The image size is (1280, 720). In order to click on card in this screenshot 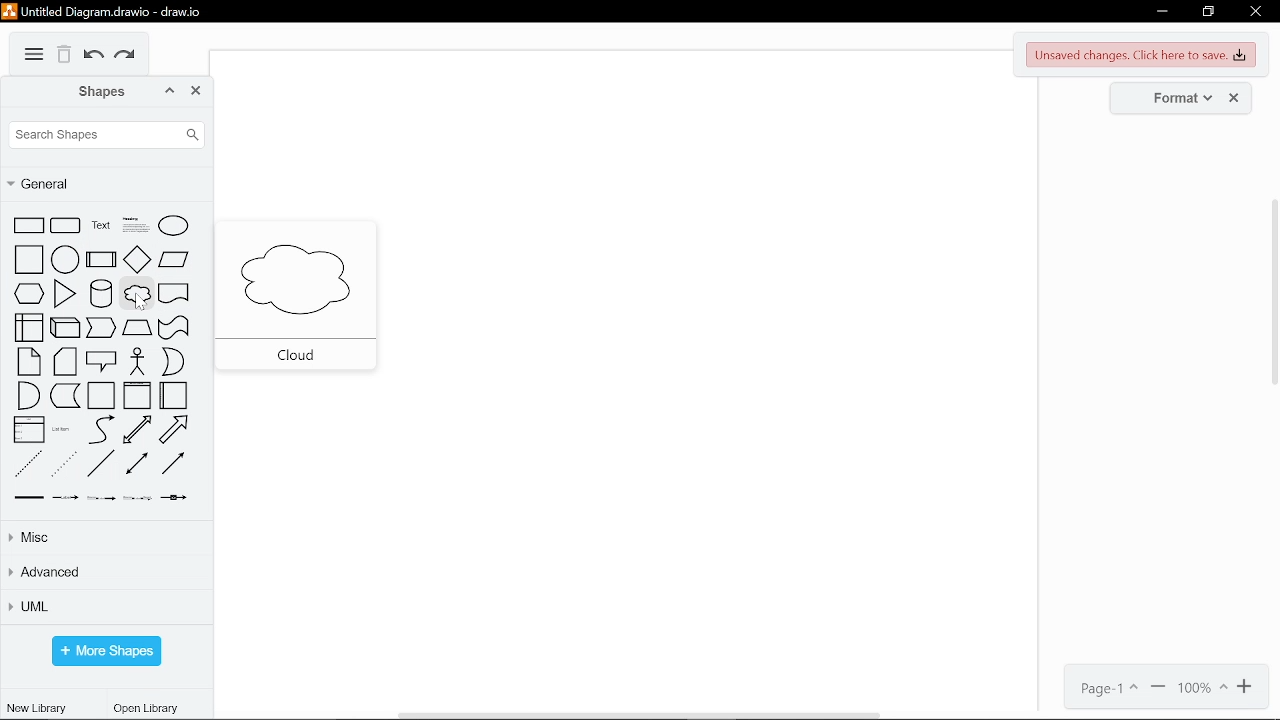, I will do `click(64, 362)`.